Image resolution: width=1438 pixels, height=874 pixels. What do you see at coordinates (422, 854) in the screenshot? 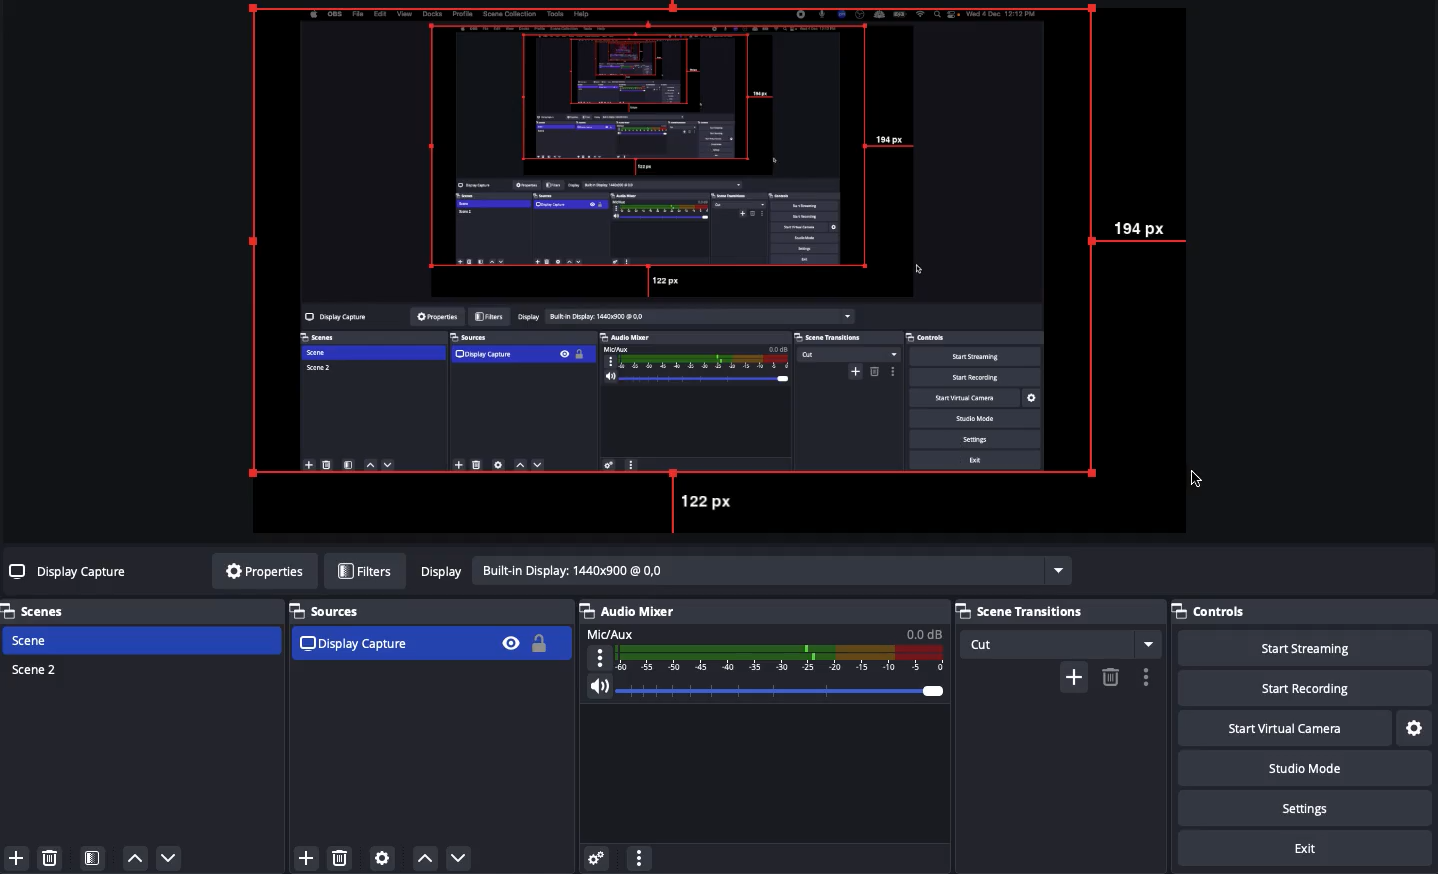
I see `Up` at bounding box center [422, 854].